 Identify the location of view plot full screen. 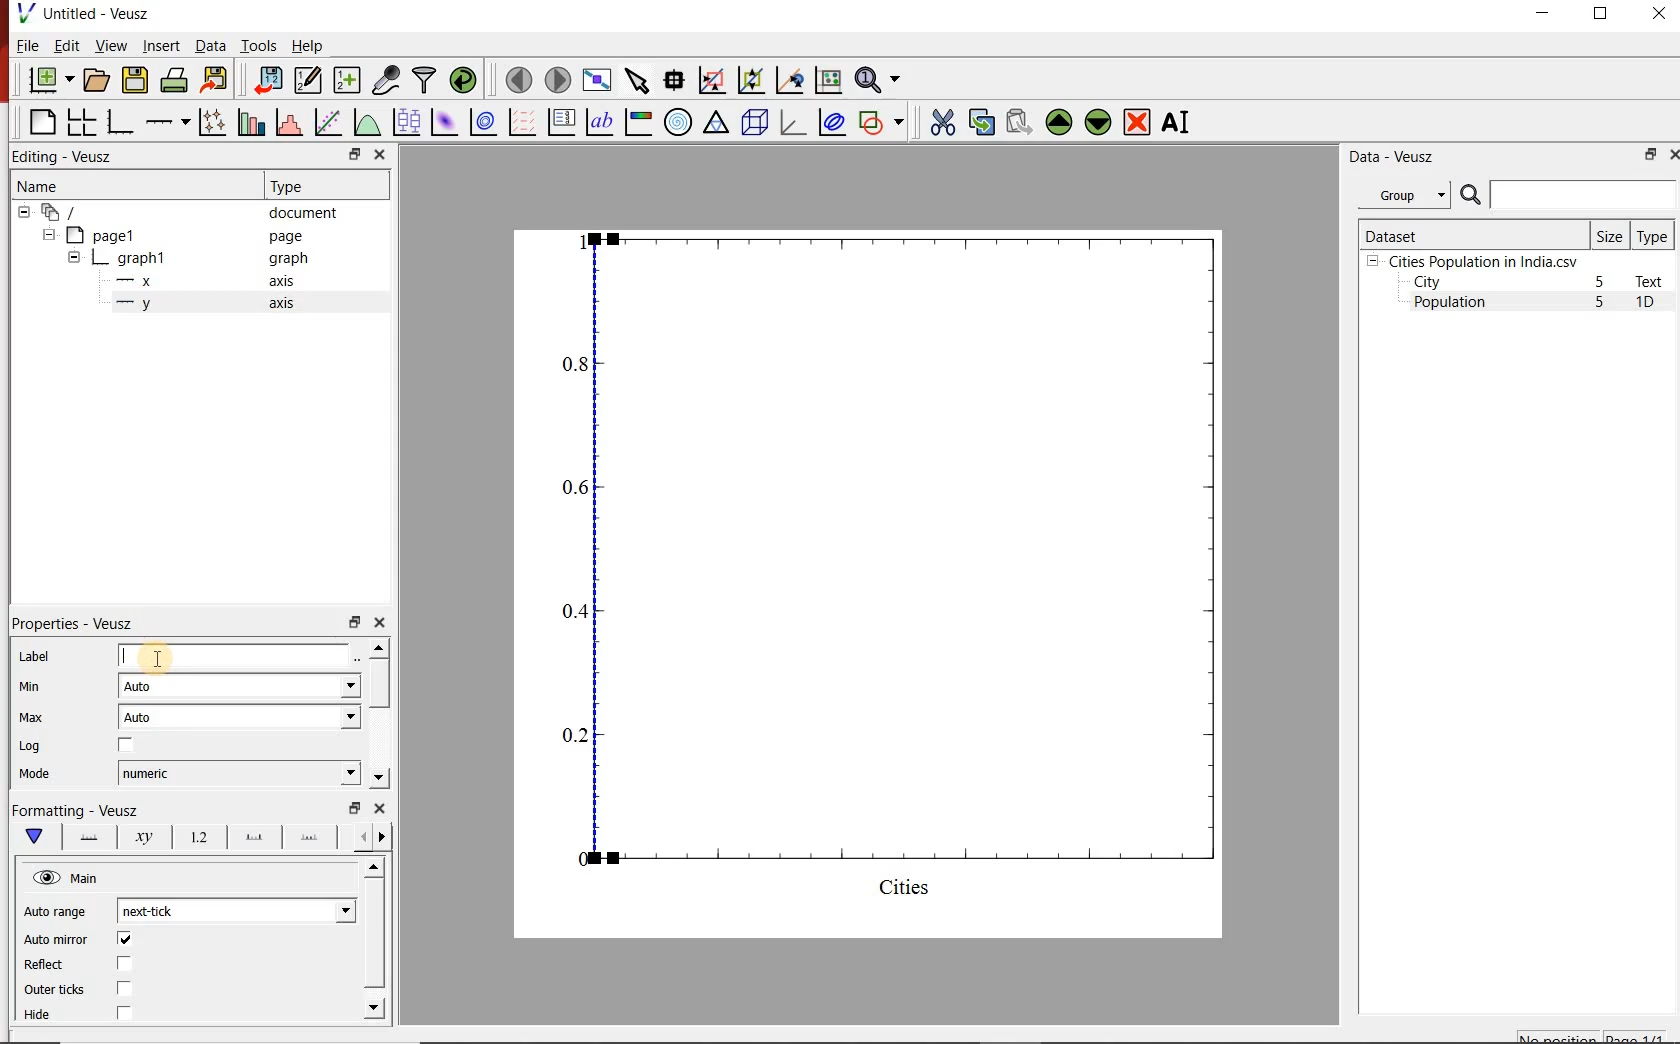
(597, 80).